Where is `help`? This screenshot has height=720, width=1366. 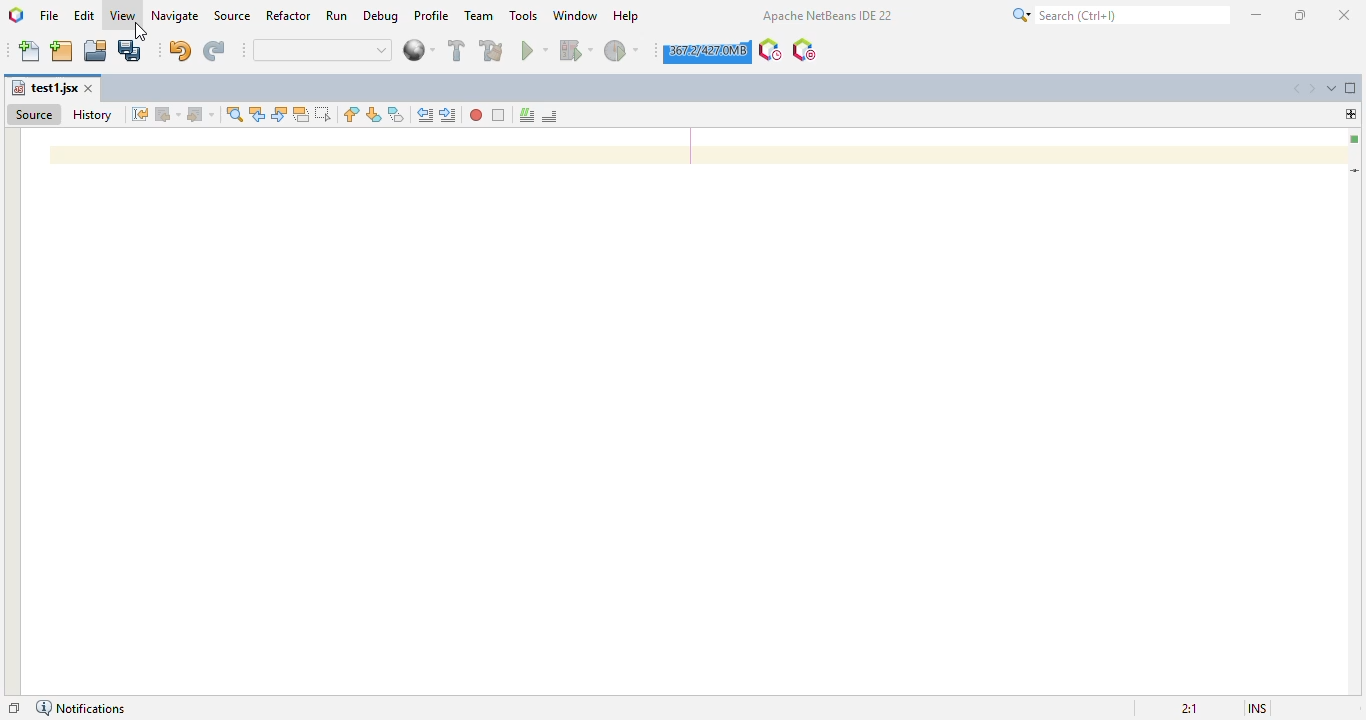
help is located at coordinates (627, 16).